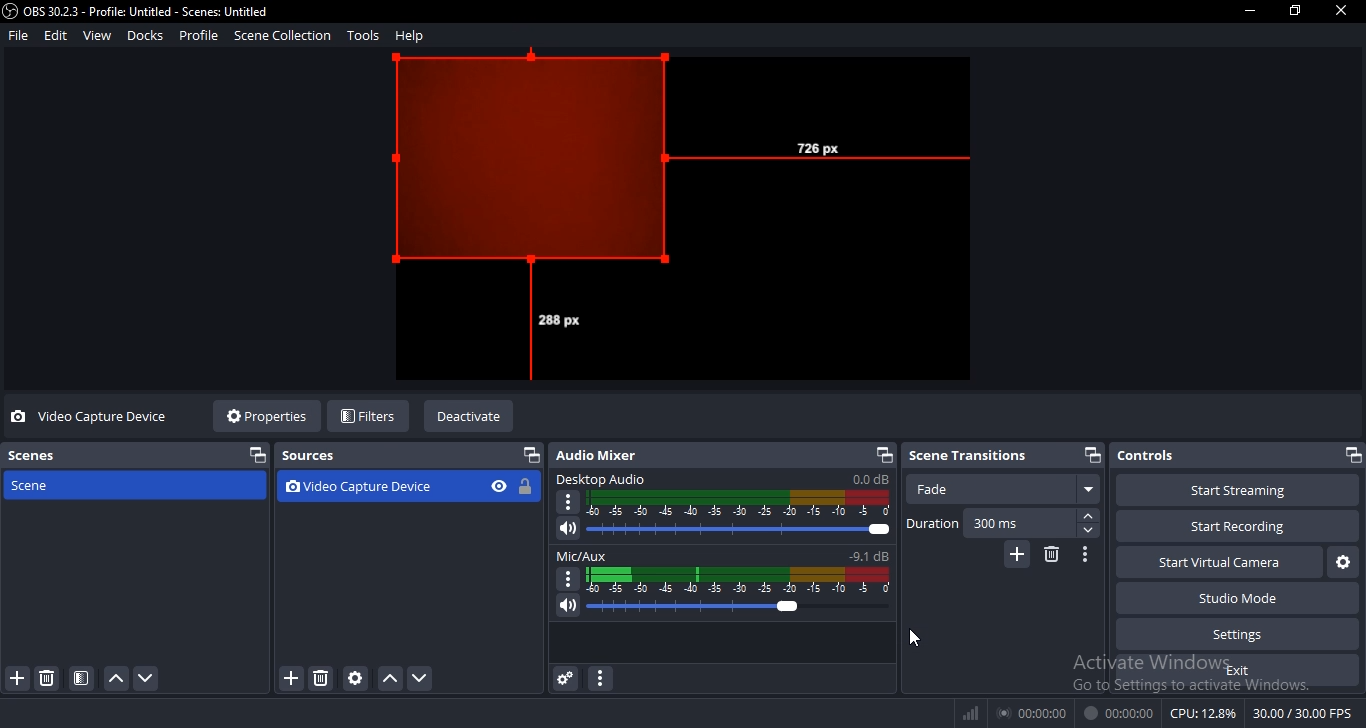 This screenshot has height=728, width=1366. I want to click on image, so click(681, 220).